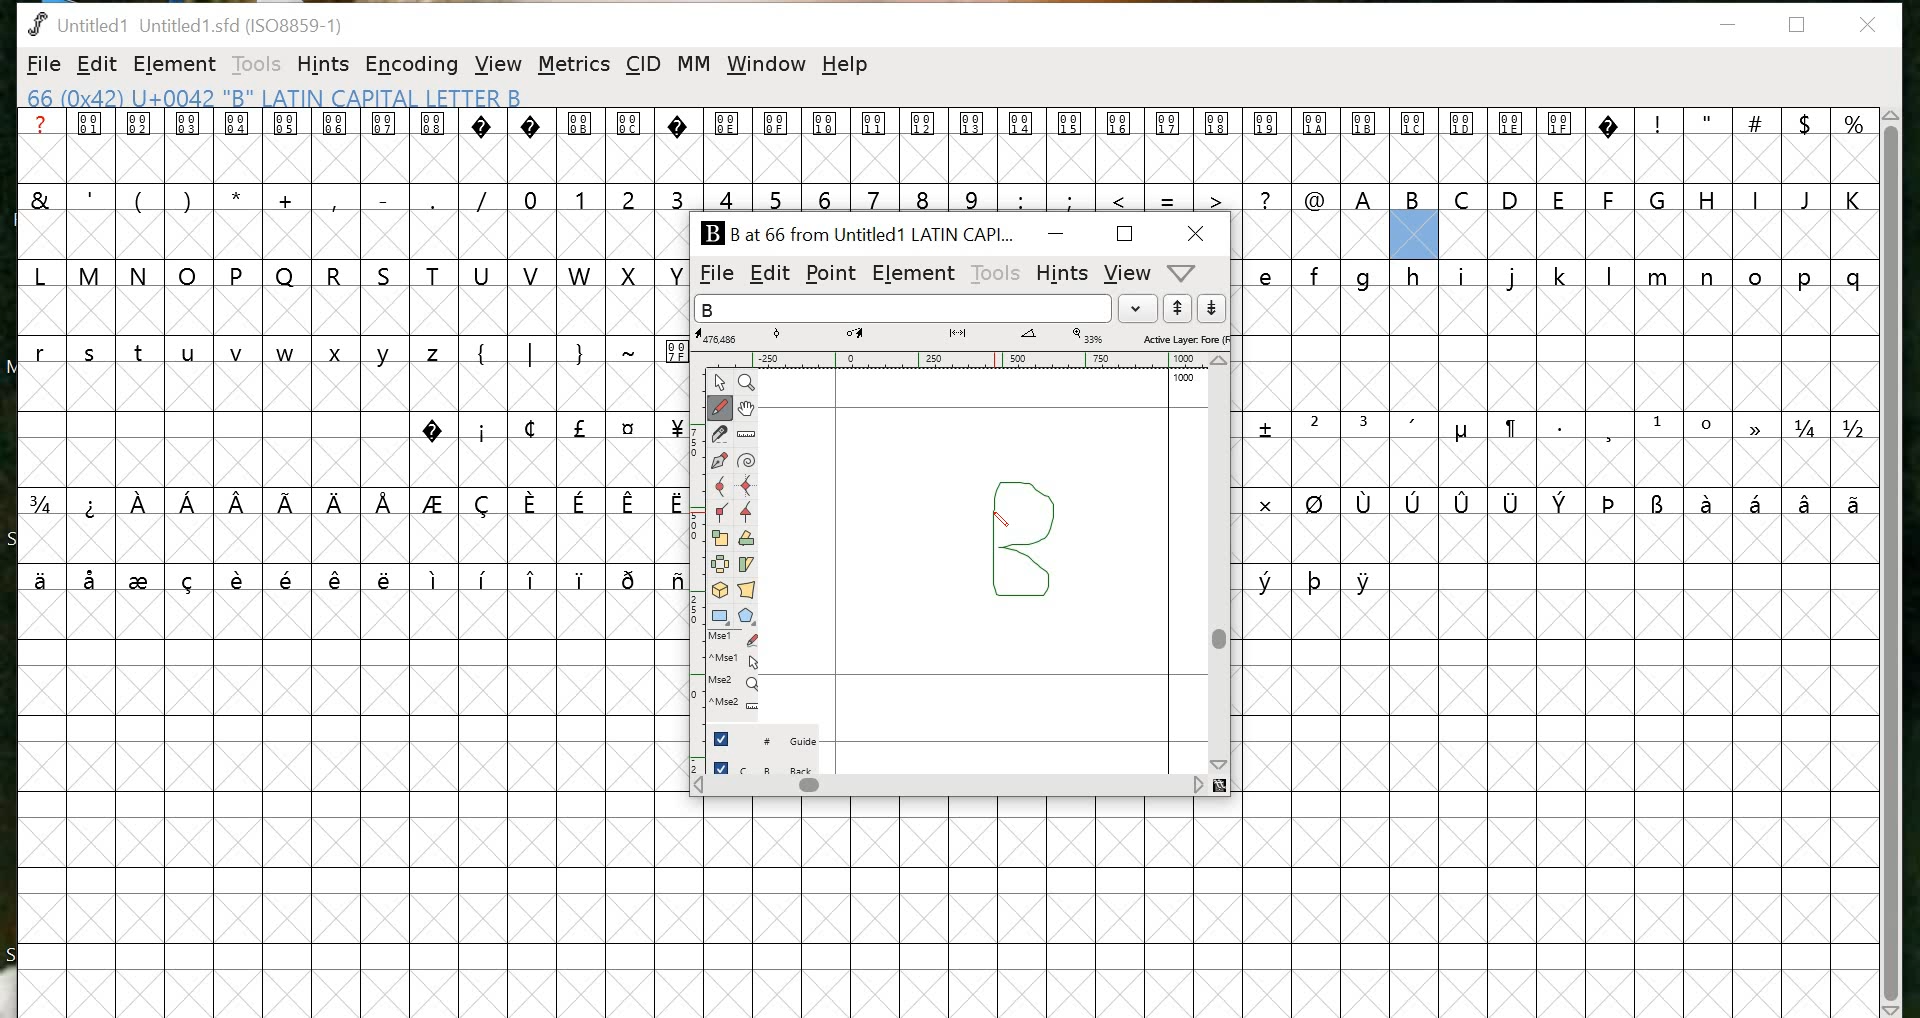 This screenshot has width=1920, height=1018. Describe the element at coordinates (1560, 433) in the screenshot. I see `glyphs` at that location.